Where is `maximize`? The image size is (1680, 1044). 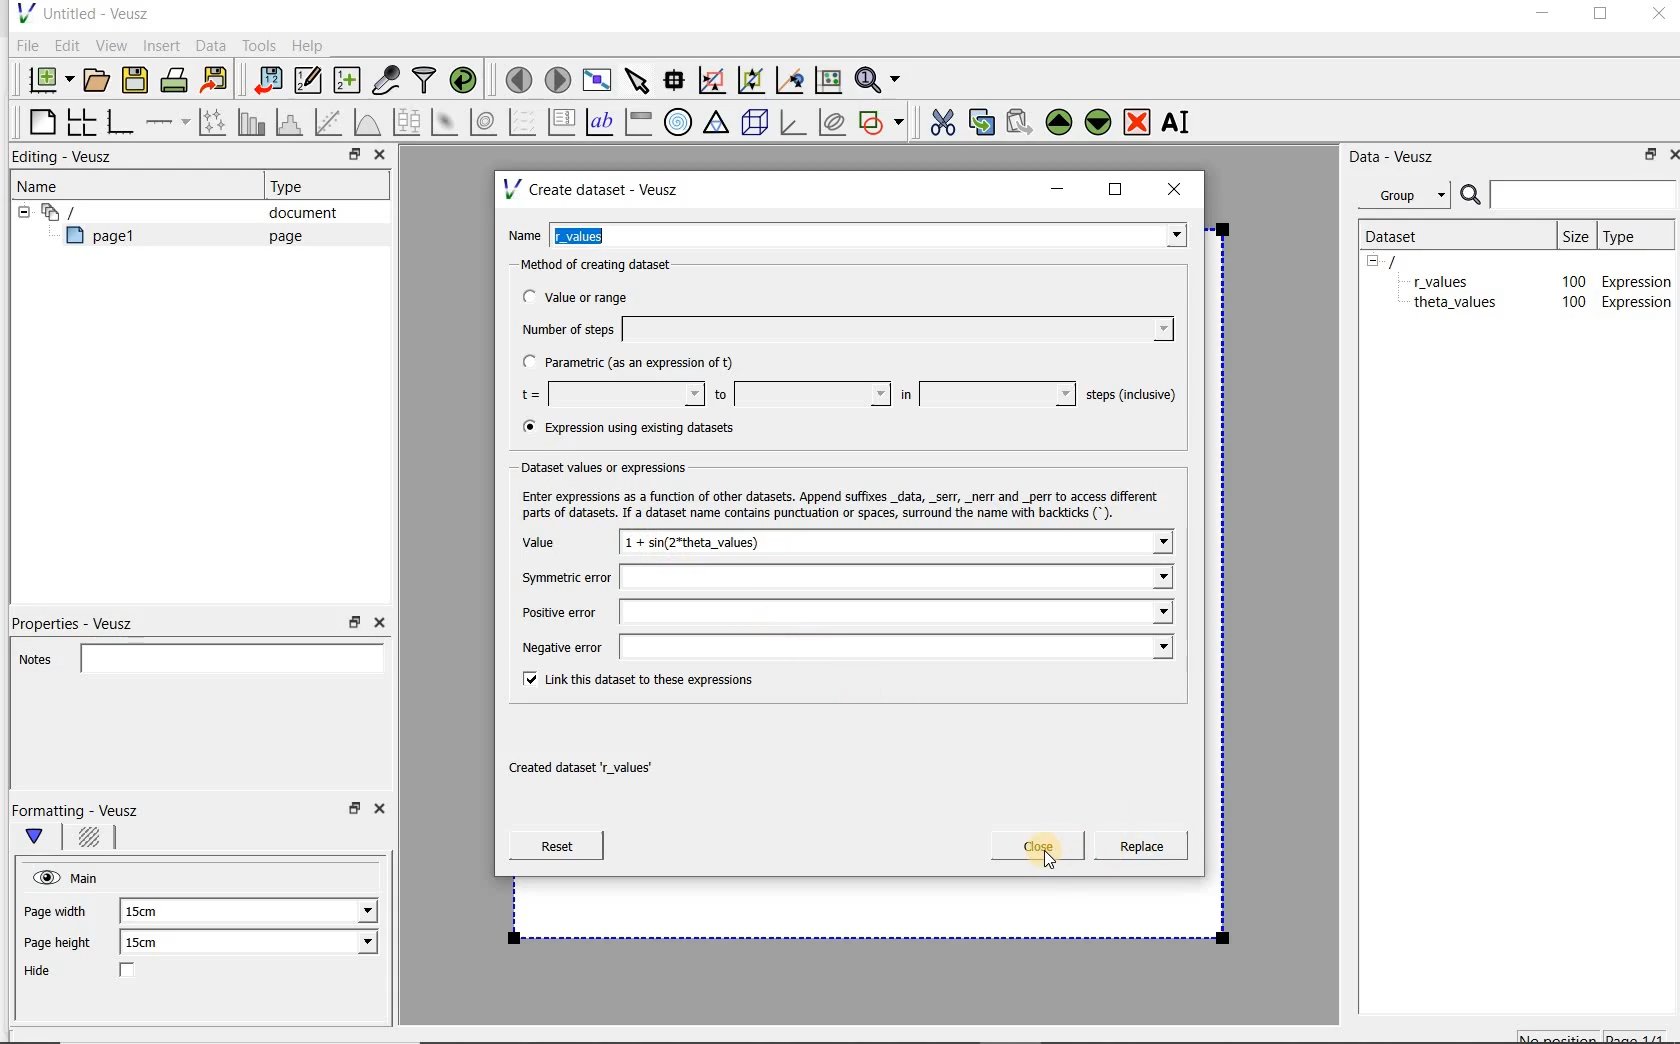 maximize is located at coordinates (1116, 190).